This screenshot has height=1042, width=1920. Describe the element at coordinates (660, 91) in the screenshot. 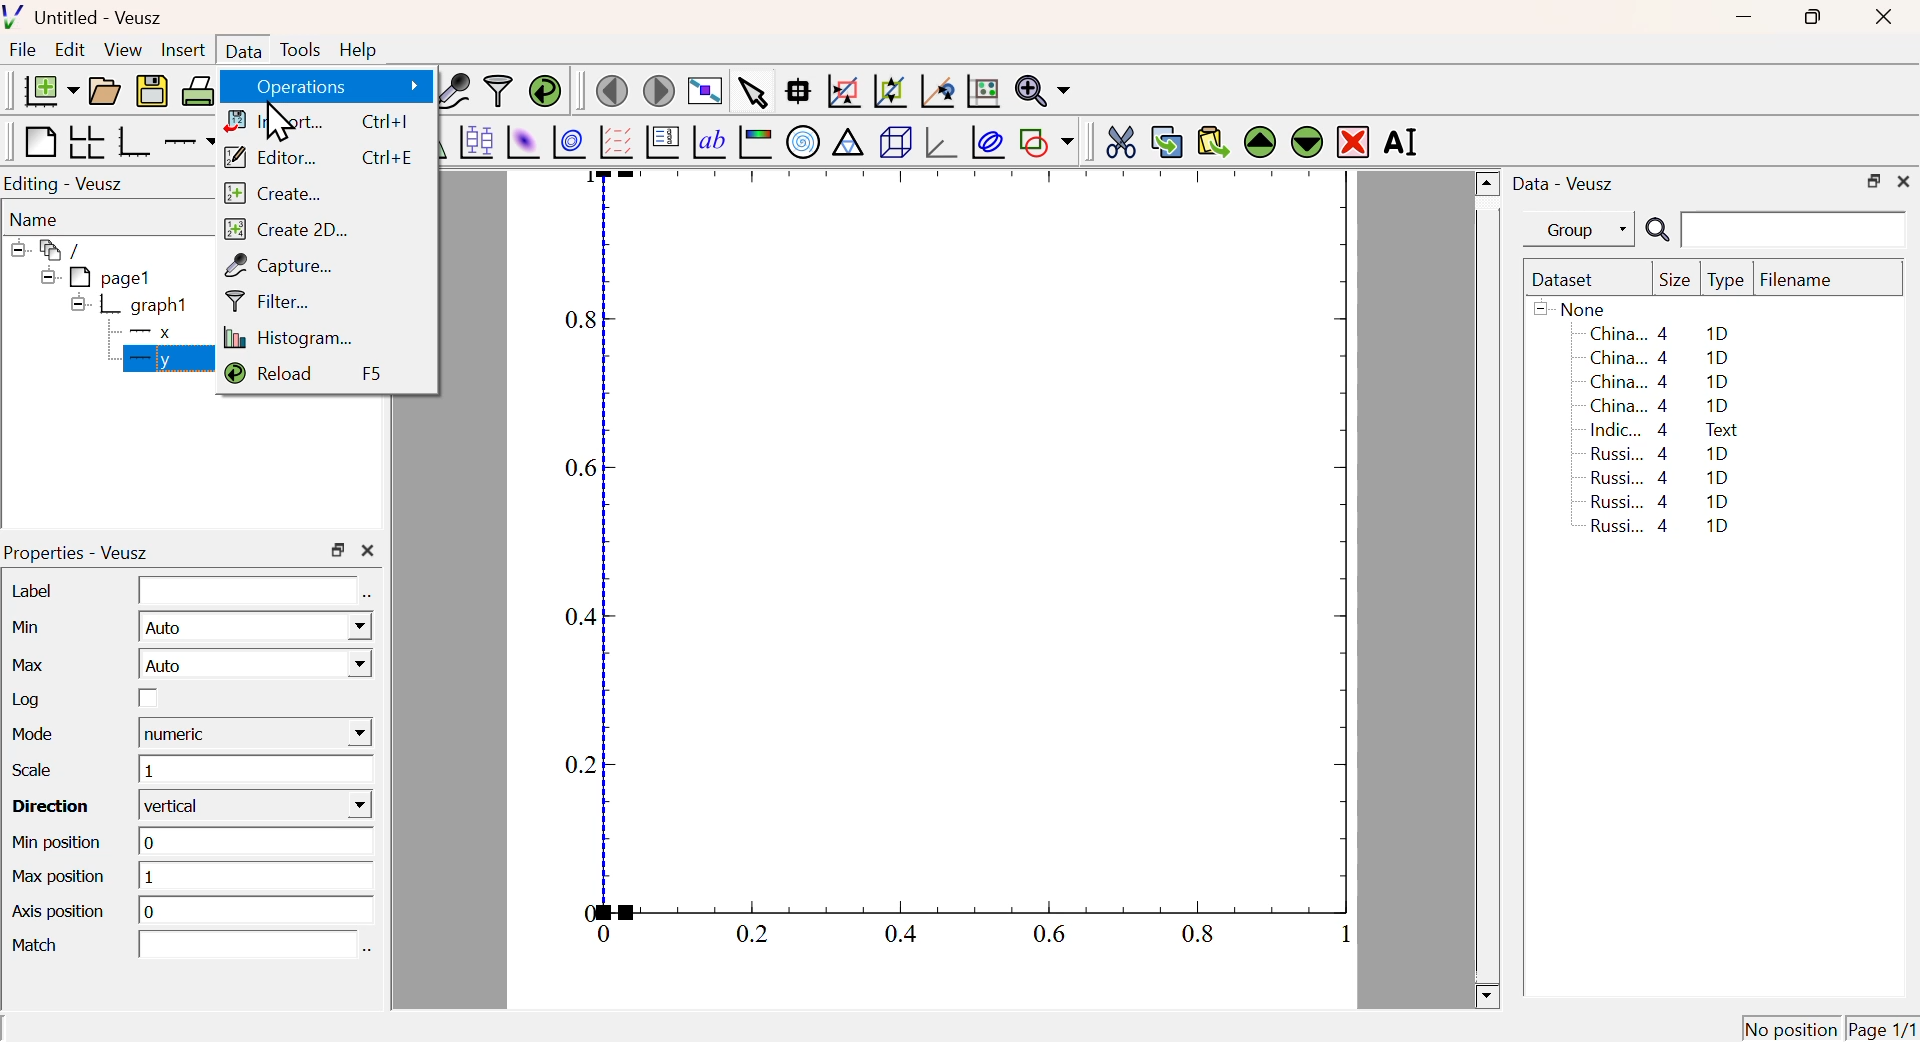

I see `Move to next page` at that location.